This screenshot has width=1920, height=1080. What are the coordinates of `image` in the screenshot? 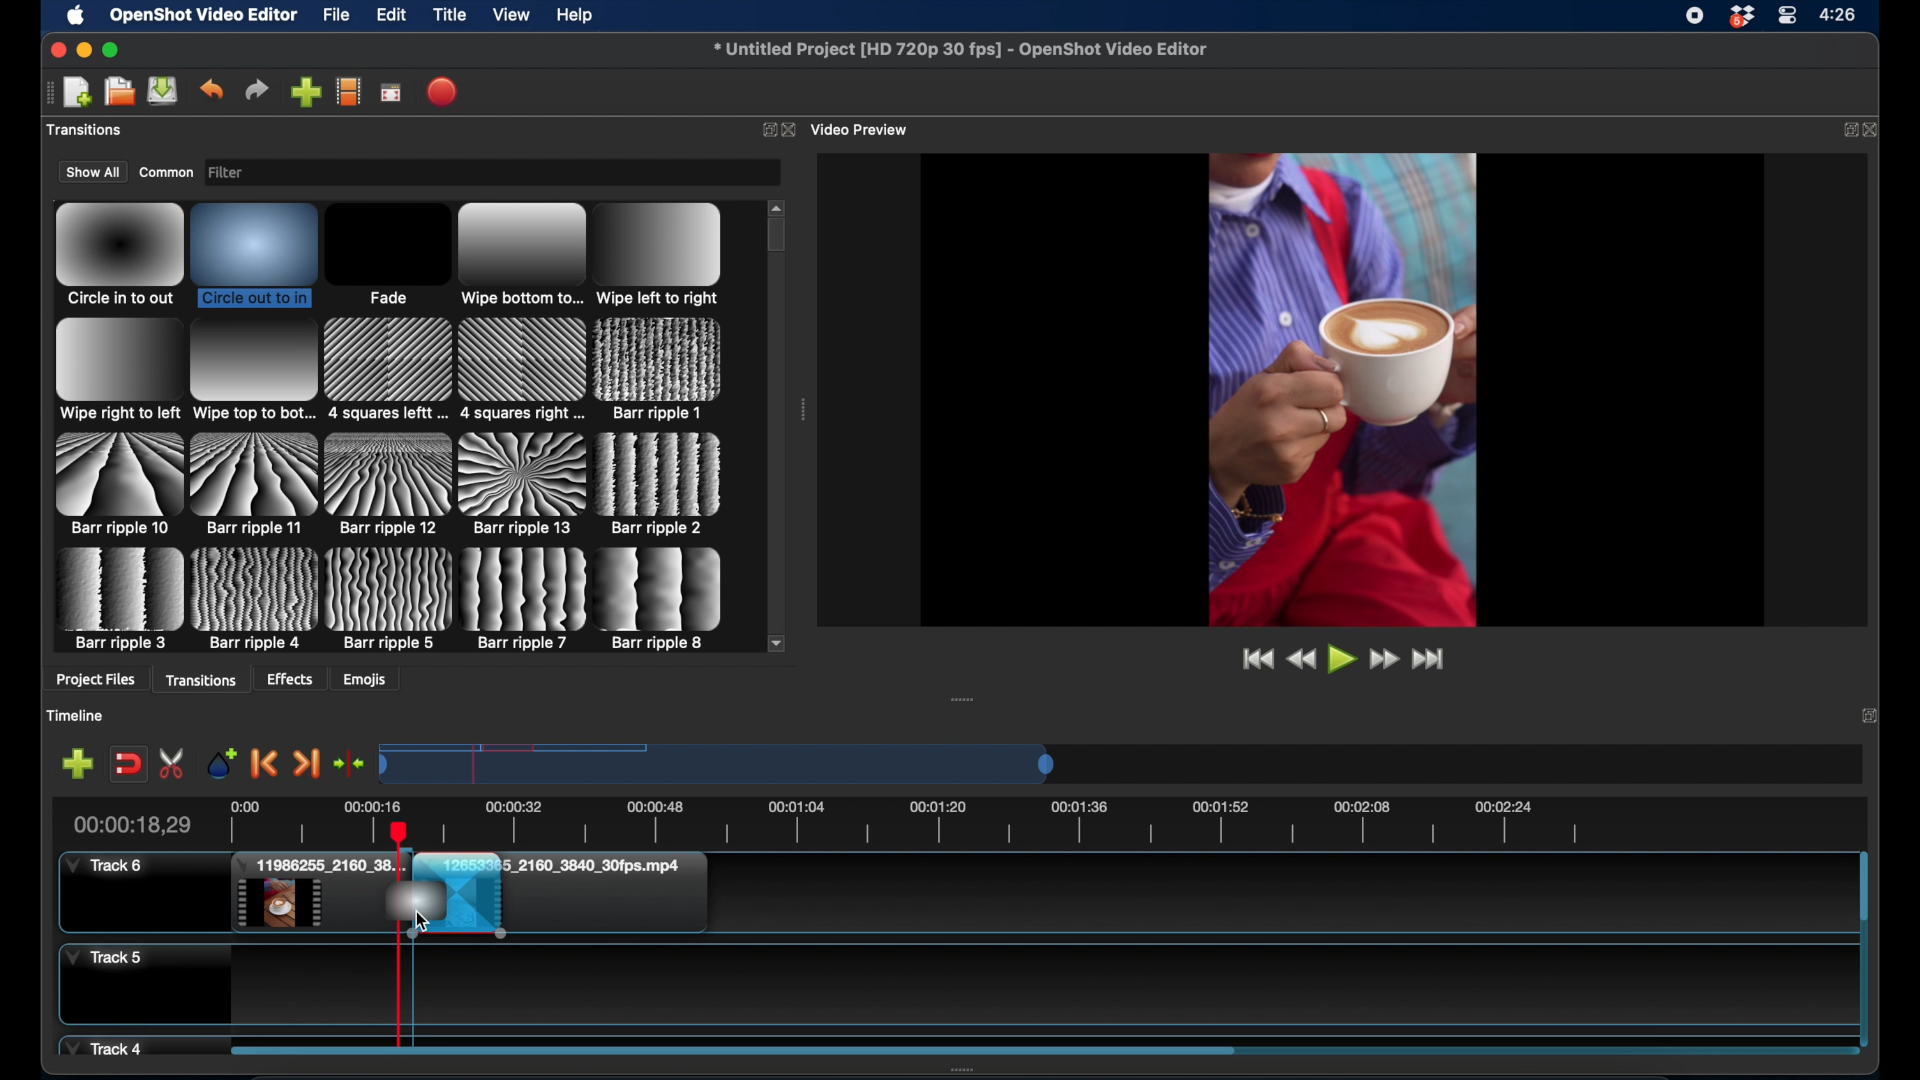 It's located at (411, 907).